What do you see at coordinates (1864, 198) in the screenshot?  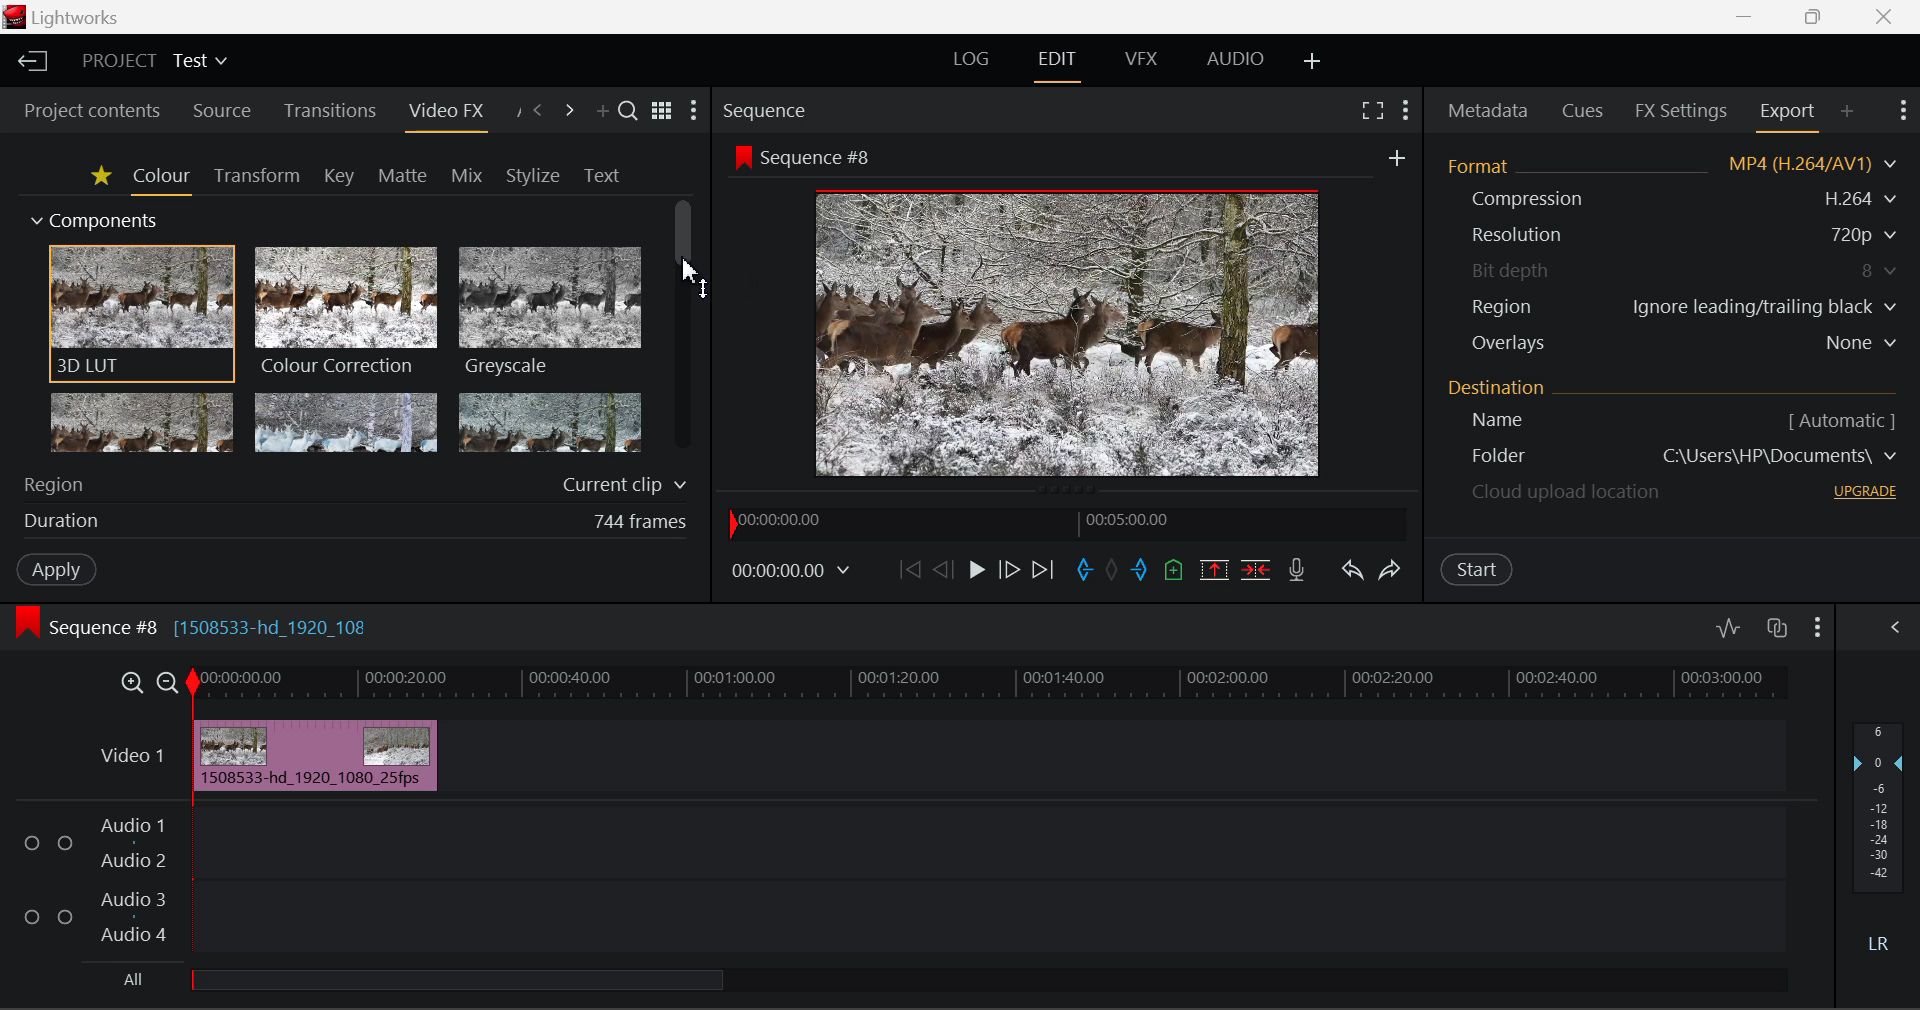 I see `H.264 ` at bounding box center [1864, 198].